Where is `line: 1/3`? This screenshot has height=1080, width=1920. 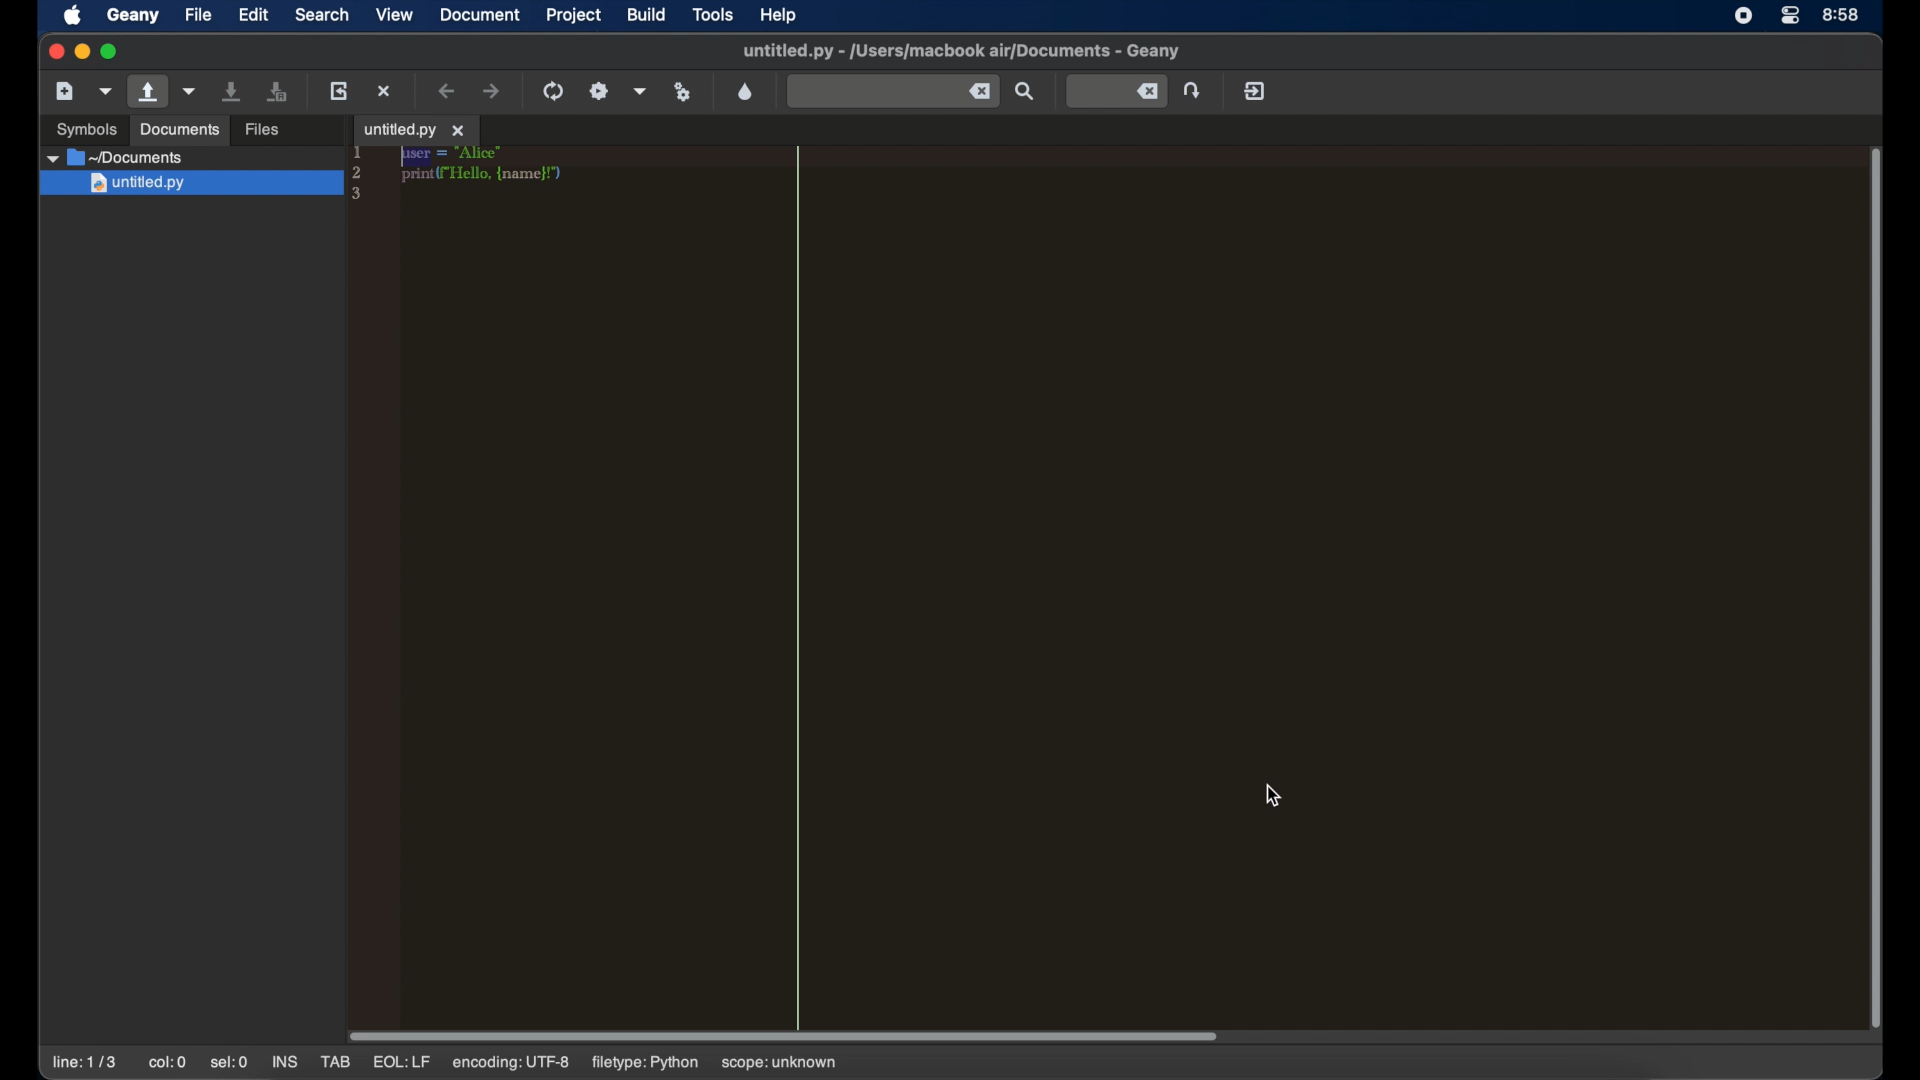
line: 1/3 is located at coordinates (85, 1063).